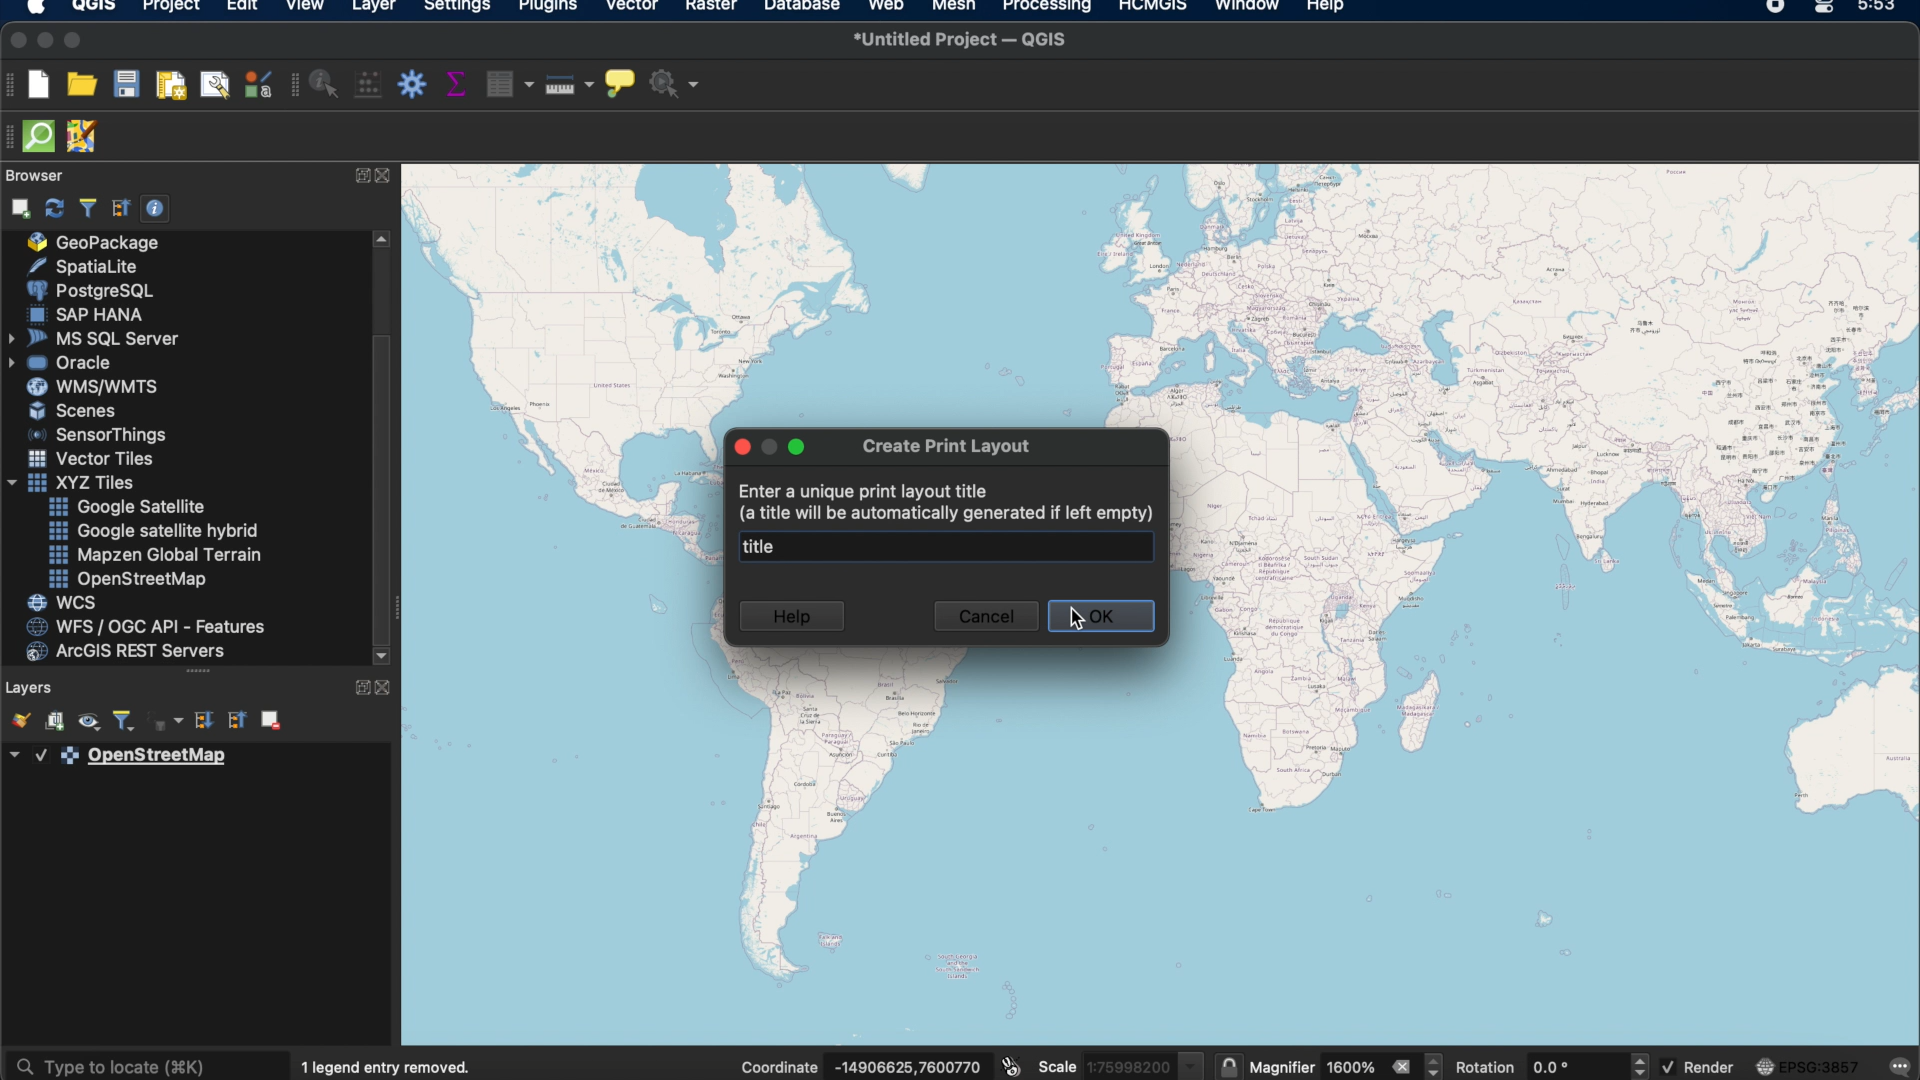  I want to click on mapzen global terrain, so click(157, 555).